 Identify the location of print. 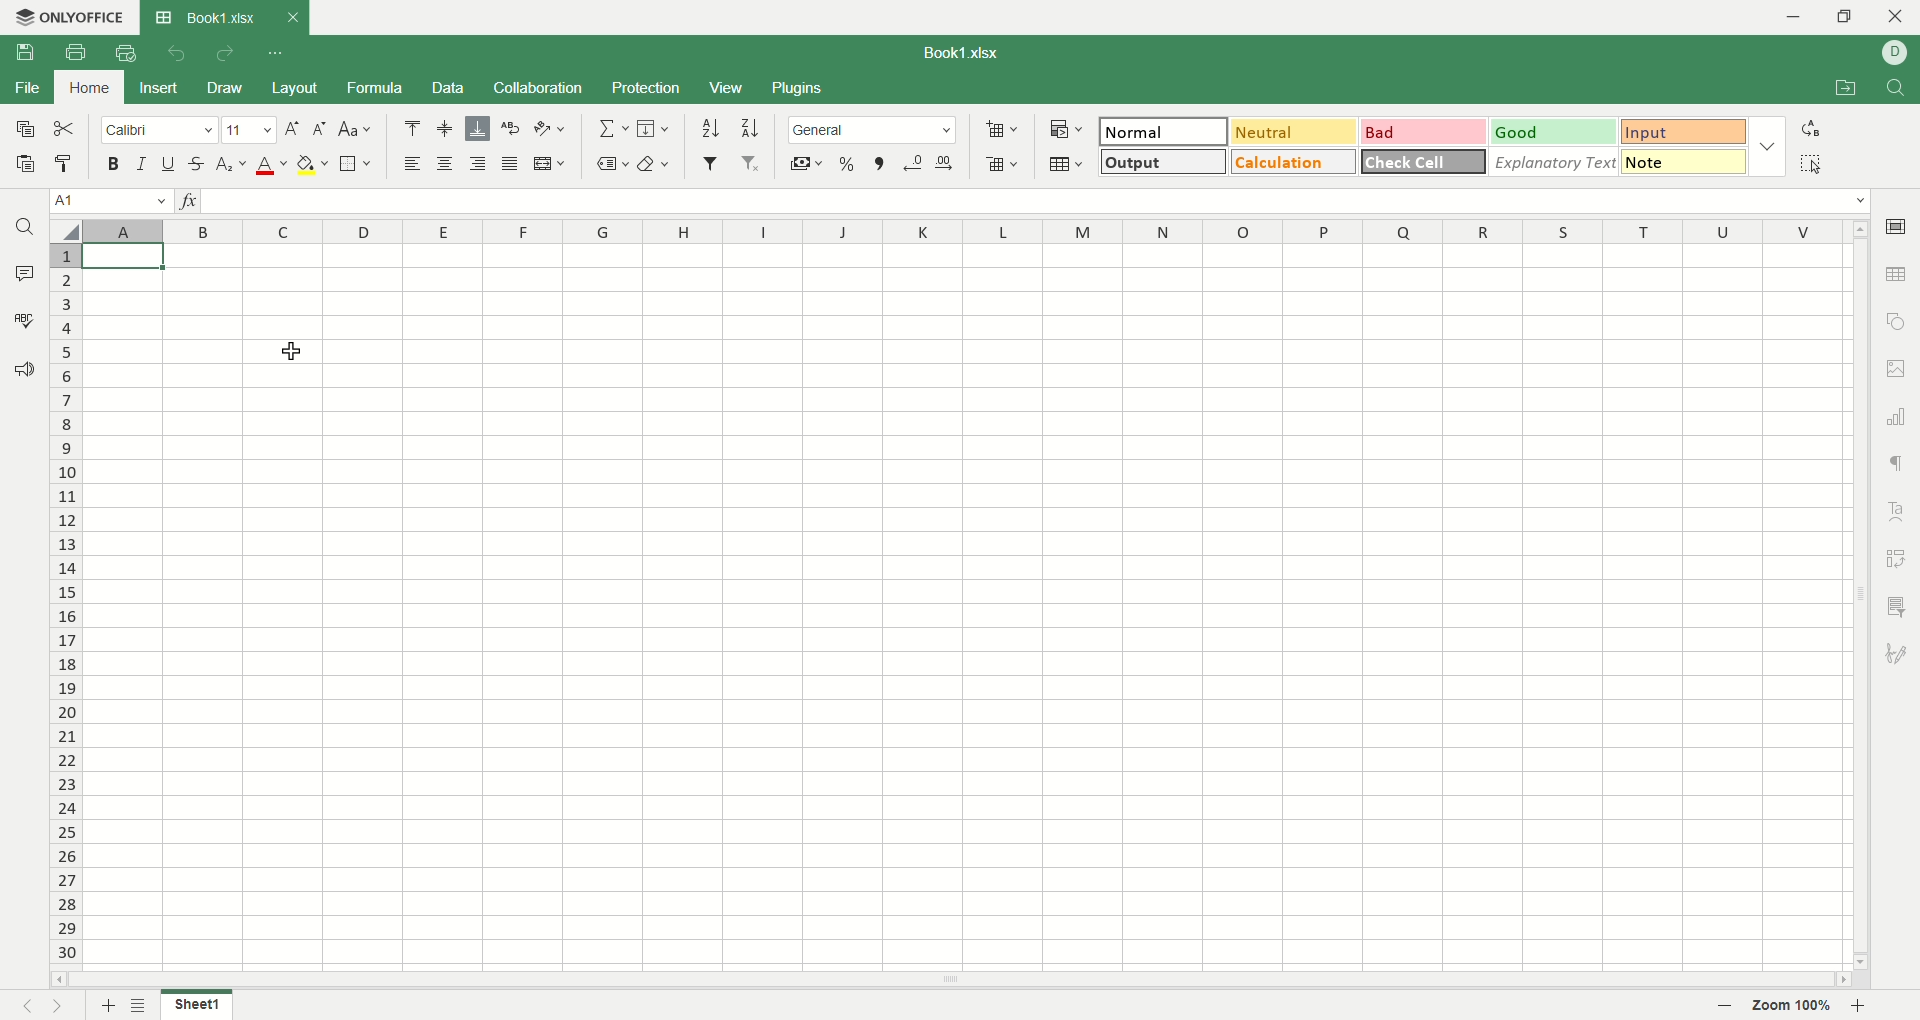
(75, 52).